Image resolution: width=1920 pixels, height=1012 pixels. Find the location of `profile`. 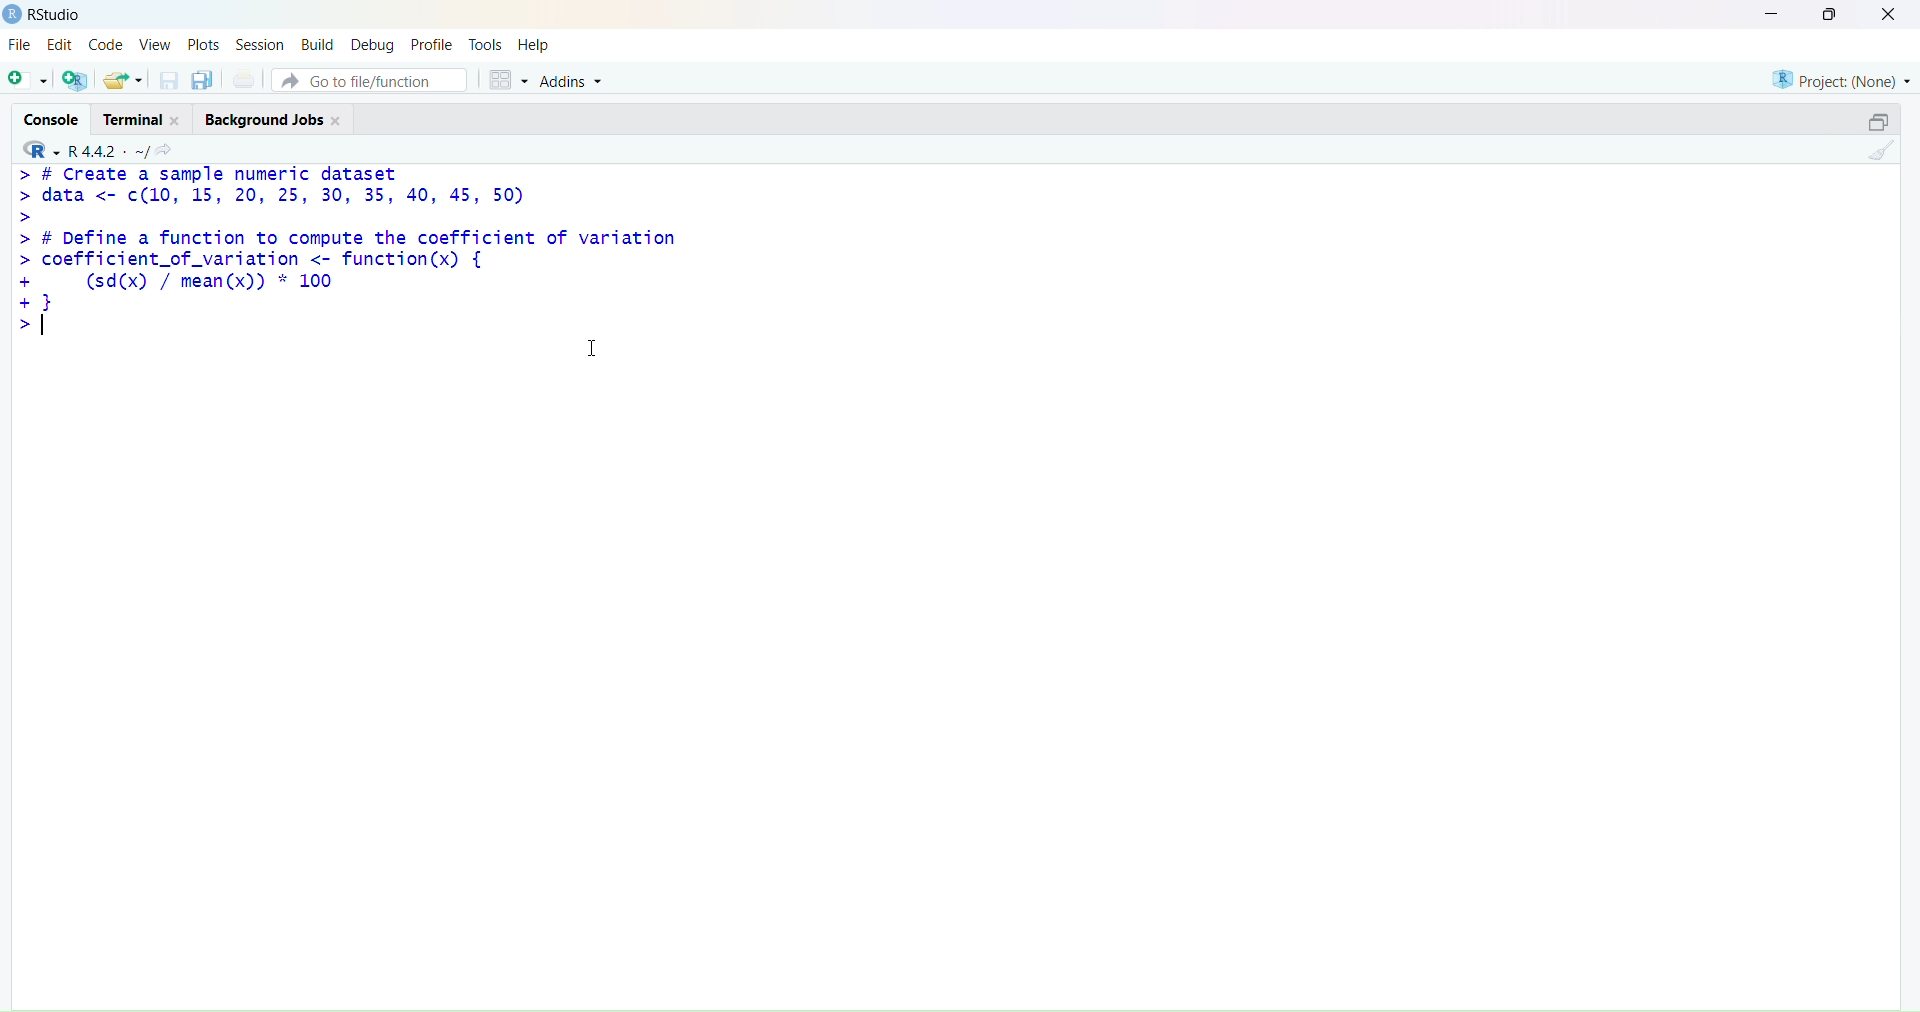

profile is located at coordinates (432, 46).